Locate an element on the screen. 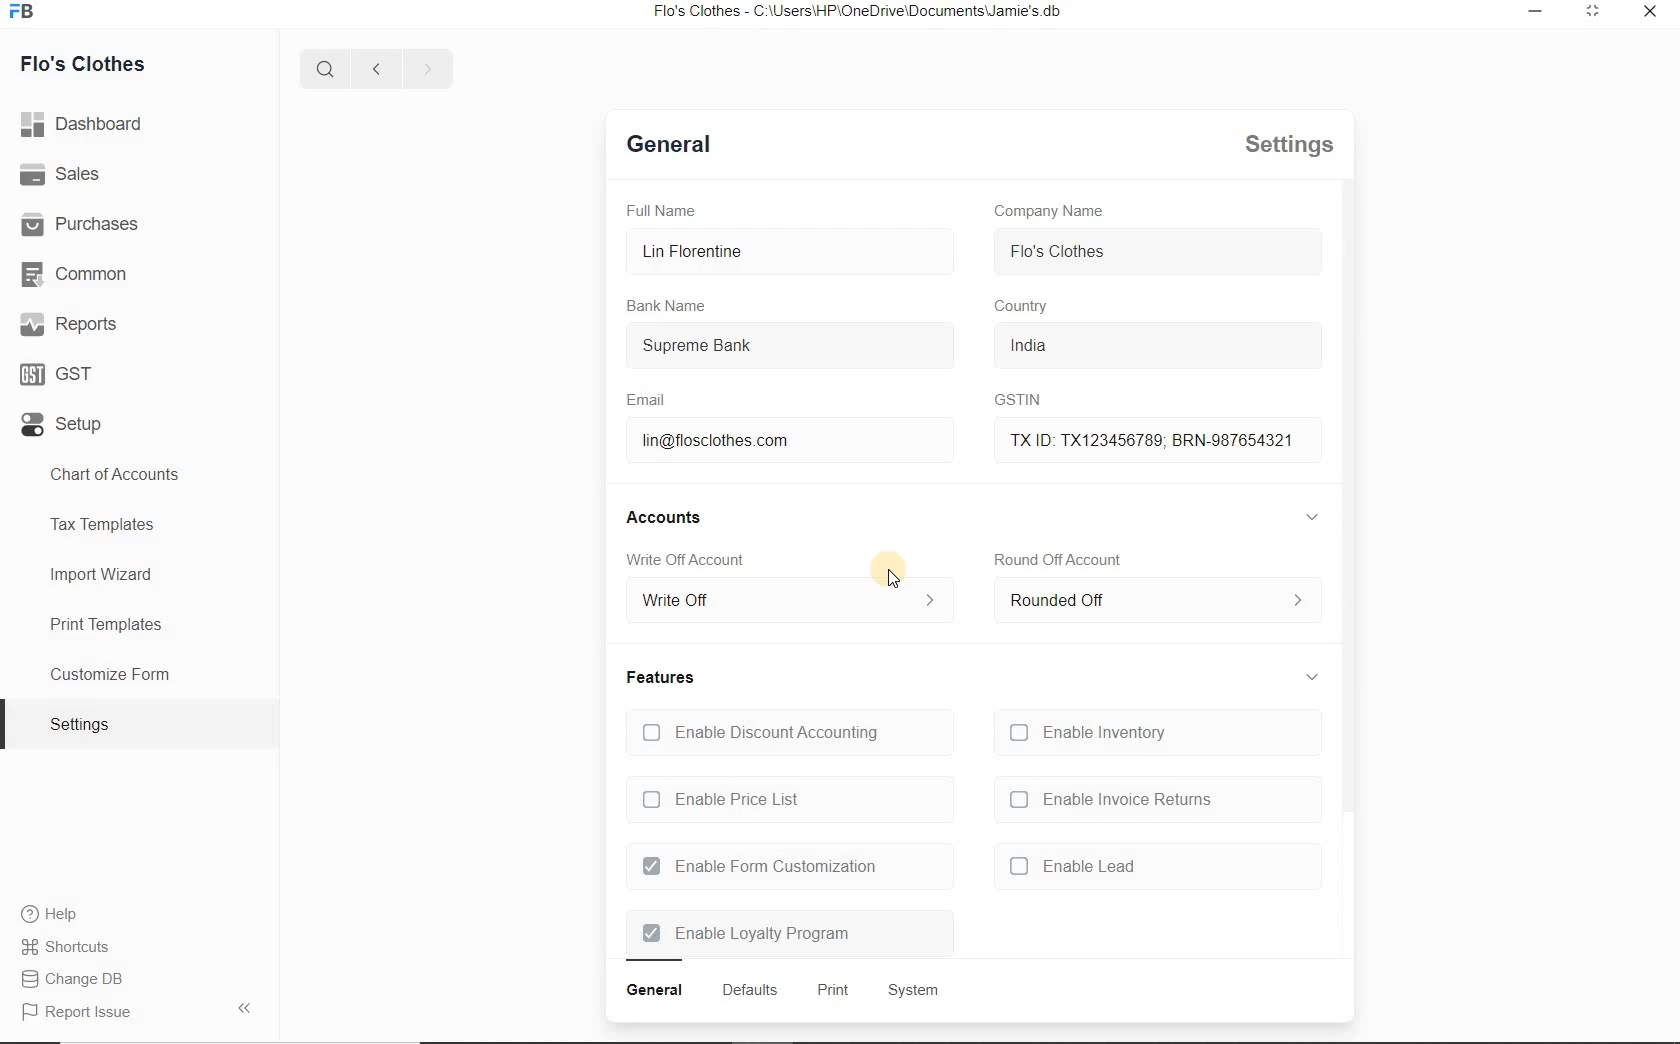 The height and width of the screenshot is (1044, 1680). Defaults is located at coordinates (749, 990).